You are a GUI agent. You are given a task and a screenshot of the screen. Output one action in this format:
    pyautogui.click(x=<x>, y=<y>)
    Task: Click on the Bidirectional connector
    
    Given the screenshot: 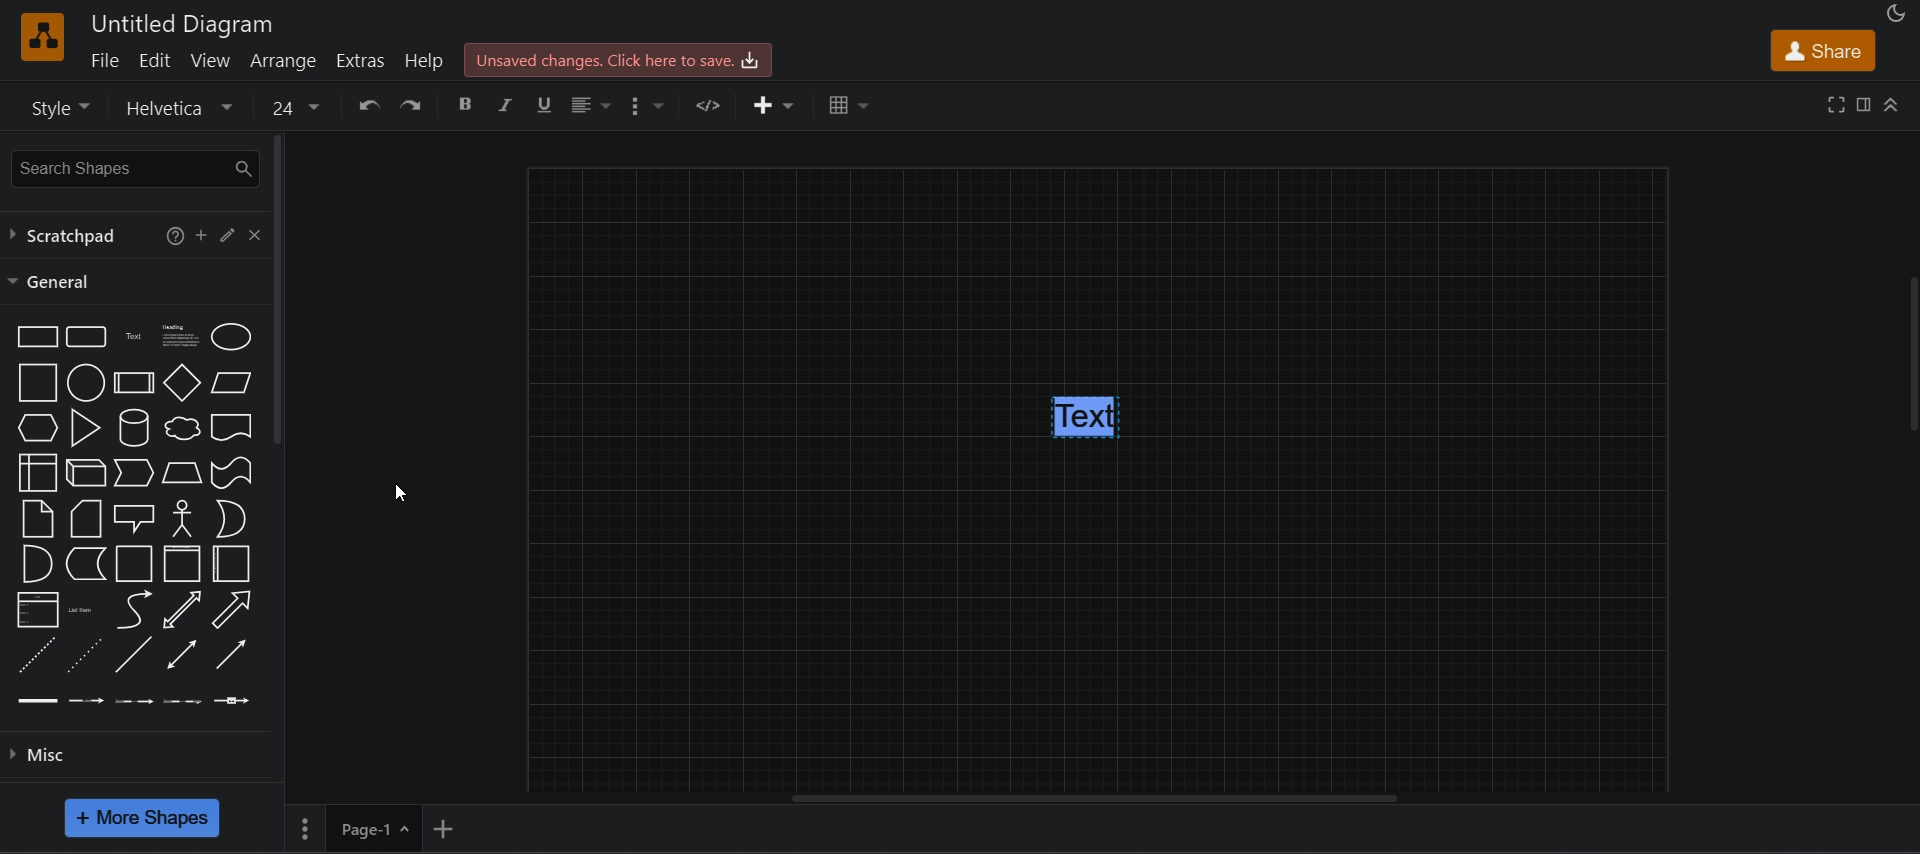 What is the action you would take?
    pyautogui.click(x=182, y=654)
    